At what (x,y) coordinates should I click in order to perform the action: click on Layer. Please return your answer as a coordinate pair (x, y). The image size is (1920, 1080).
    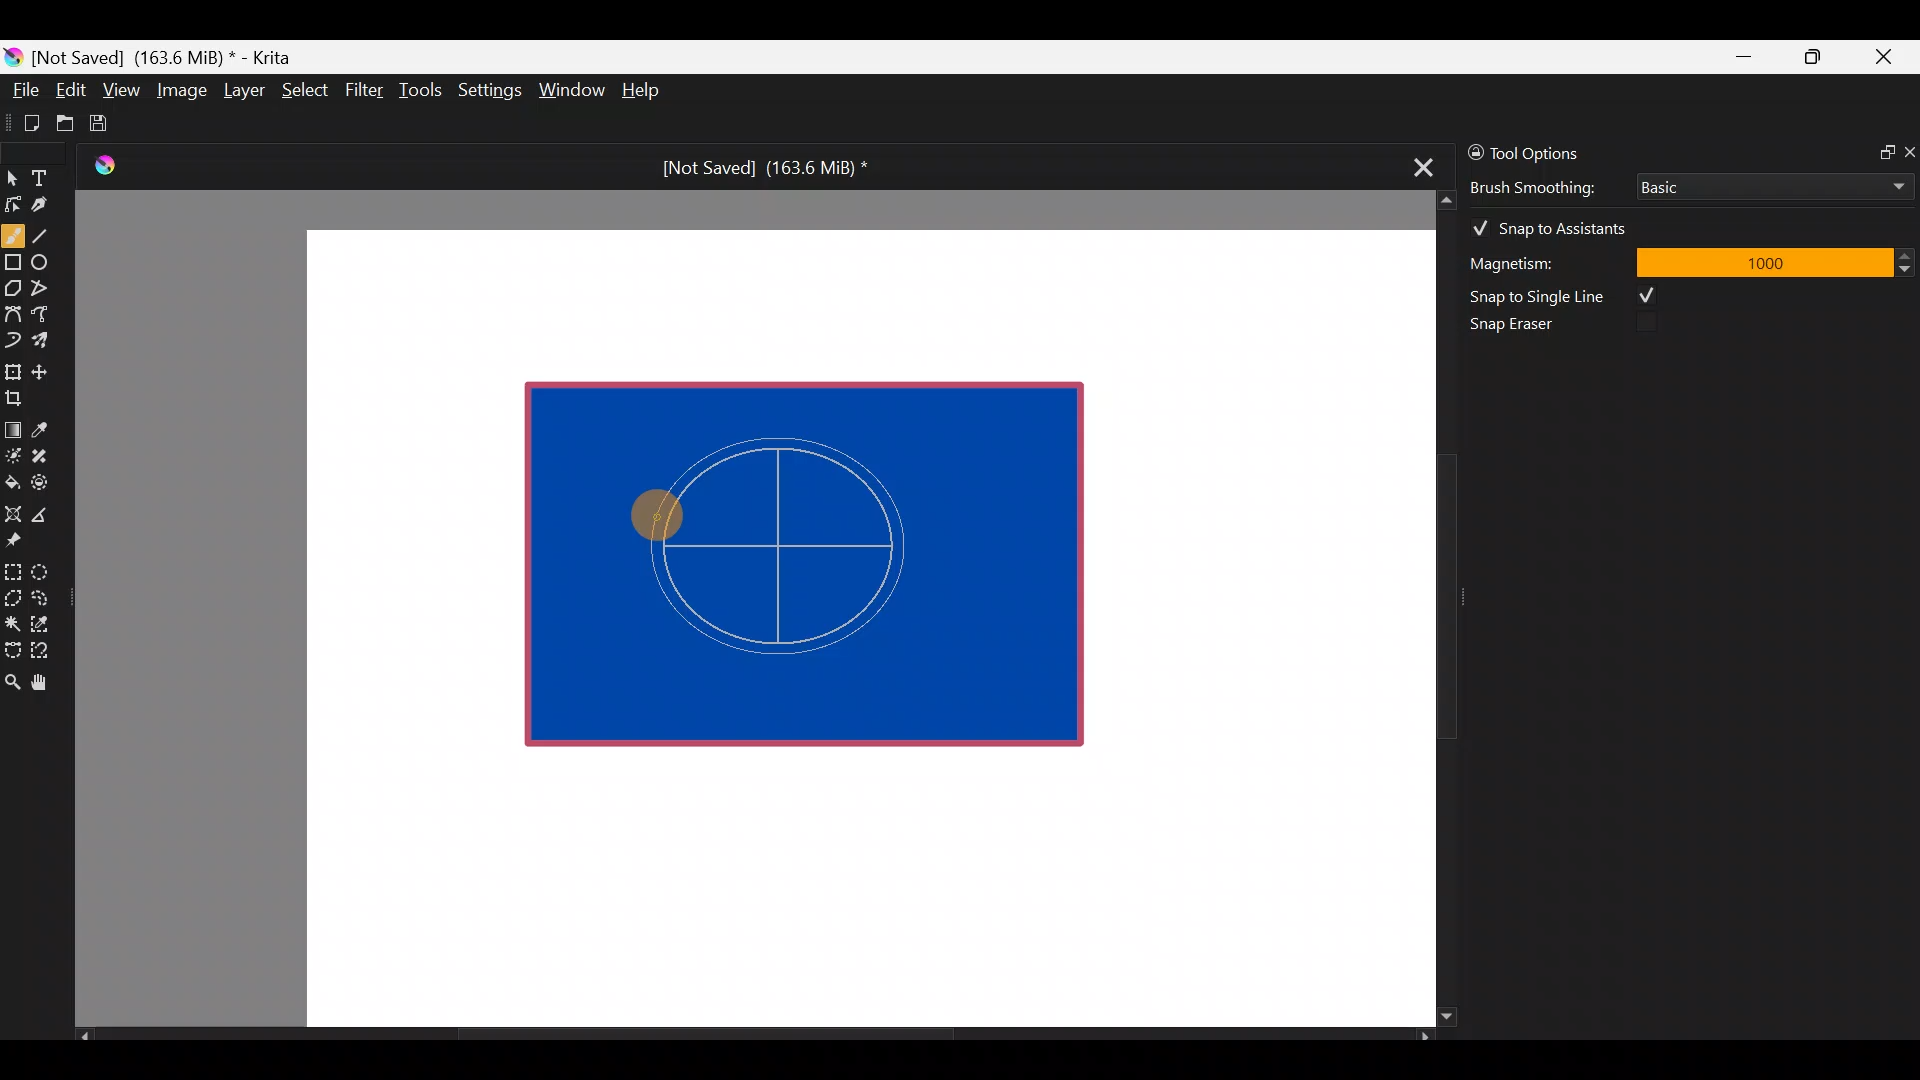
    Looking at the image, I should click on (242, 95).